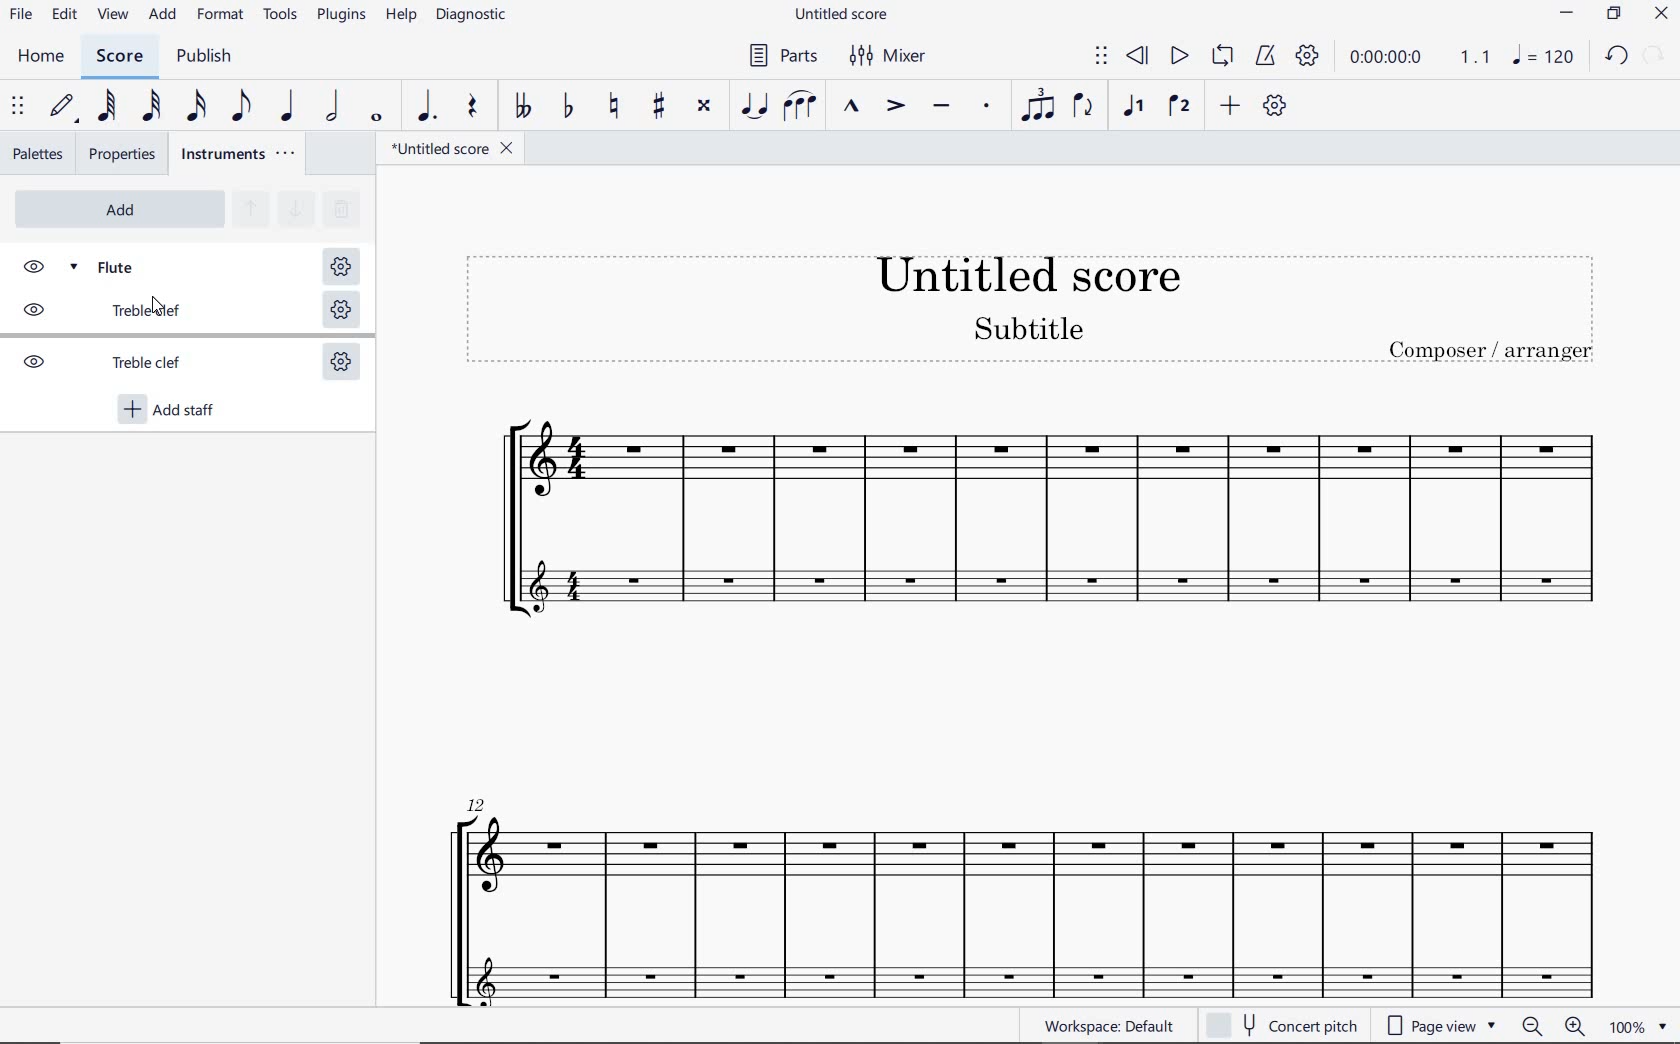 Image resolution: width=1680 pixels, height=1044 pixels. I want to click on minimize, so click(1566, 13).